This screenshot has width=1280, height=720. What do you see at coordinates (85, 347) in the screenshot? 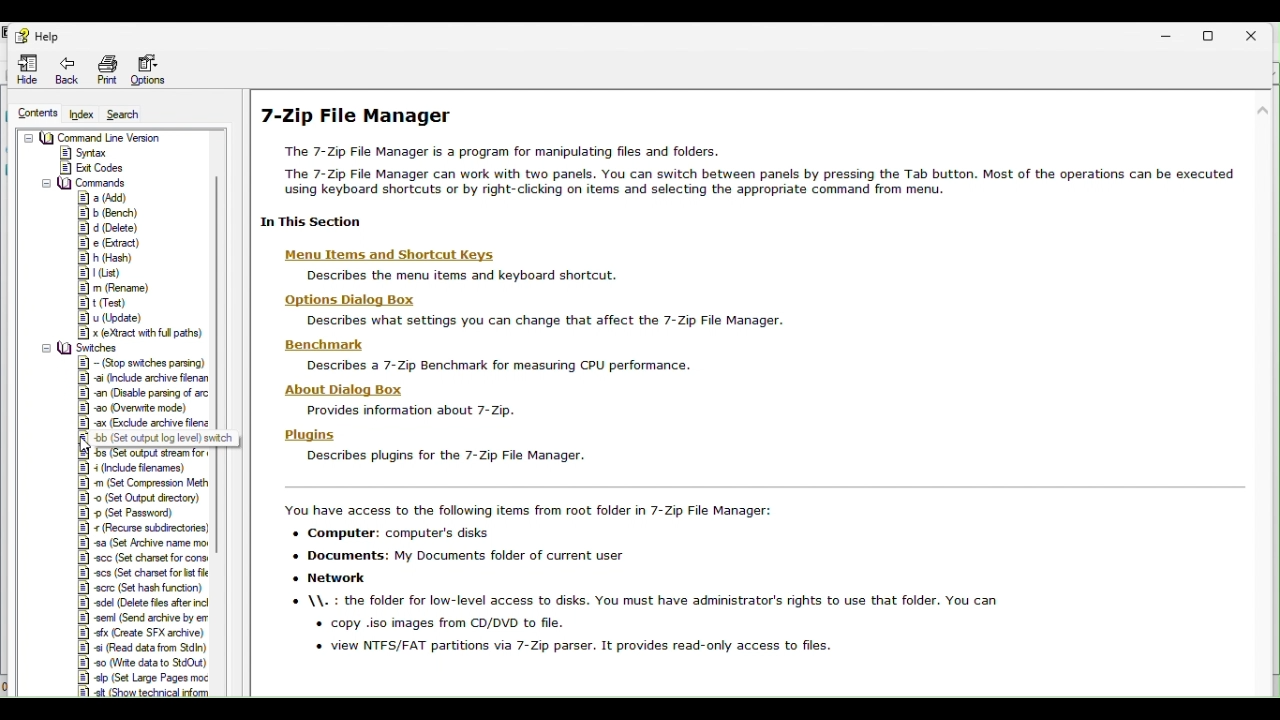
I see `= ([Q Switches` at bounding box center [85, 347].